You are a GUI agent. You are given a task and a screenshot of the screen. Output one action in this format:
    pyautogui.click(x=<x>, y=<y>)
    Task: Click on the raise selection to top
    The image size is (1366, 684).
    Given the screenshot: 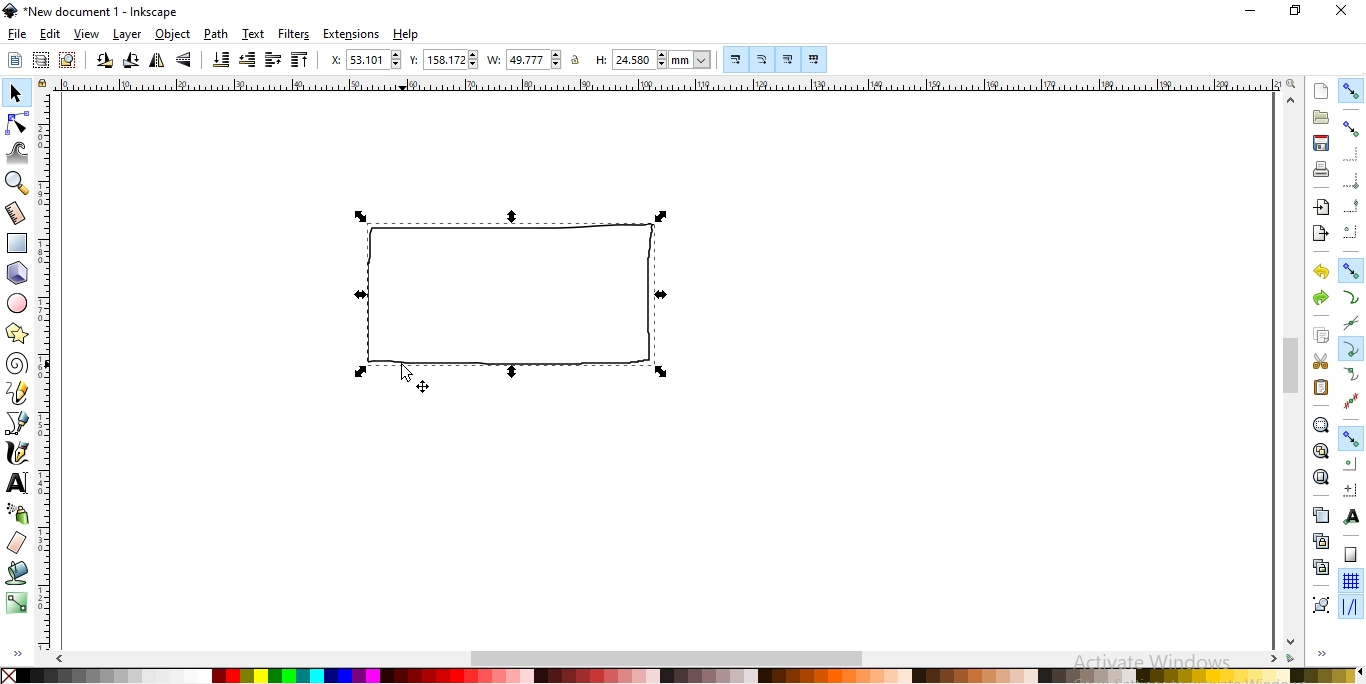 What is the action you would take?
    pyautogui.click(x=301, y=59)
    